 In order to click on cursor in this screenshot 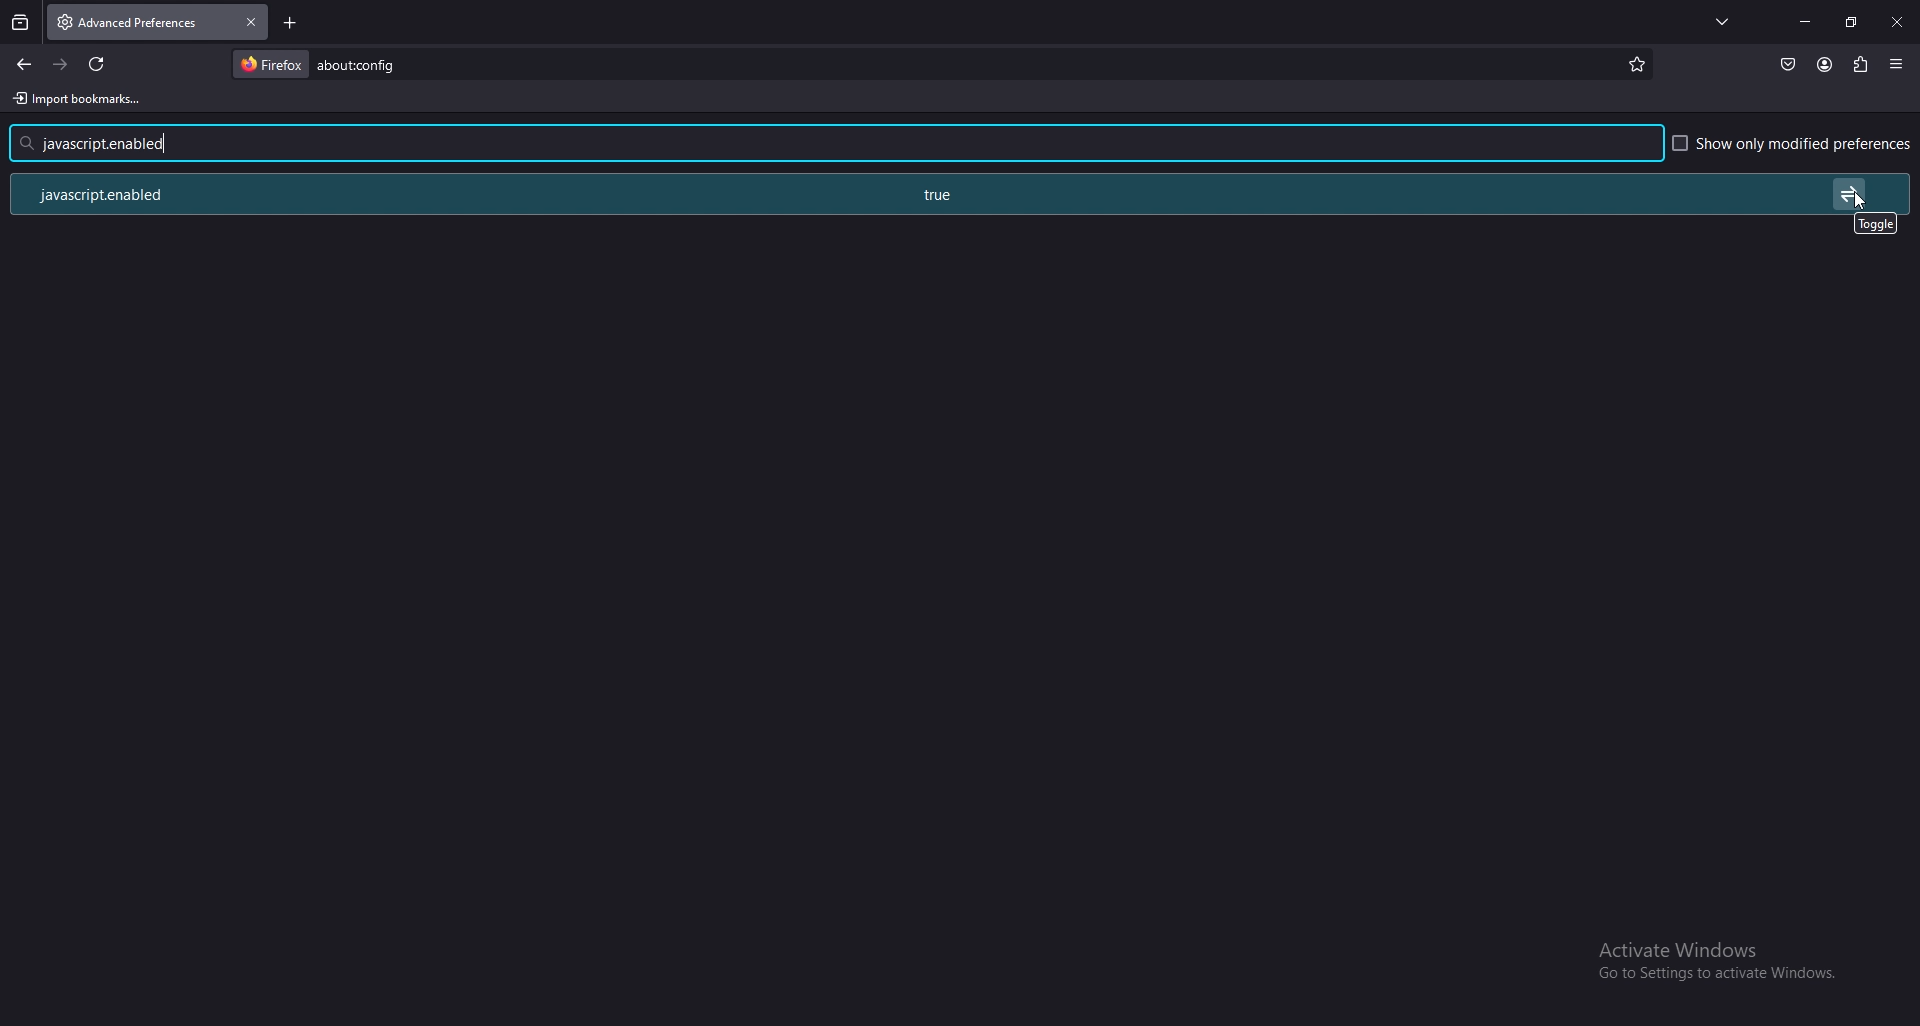, I will do `click(1859, 206)`.